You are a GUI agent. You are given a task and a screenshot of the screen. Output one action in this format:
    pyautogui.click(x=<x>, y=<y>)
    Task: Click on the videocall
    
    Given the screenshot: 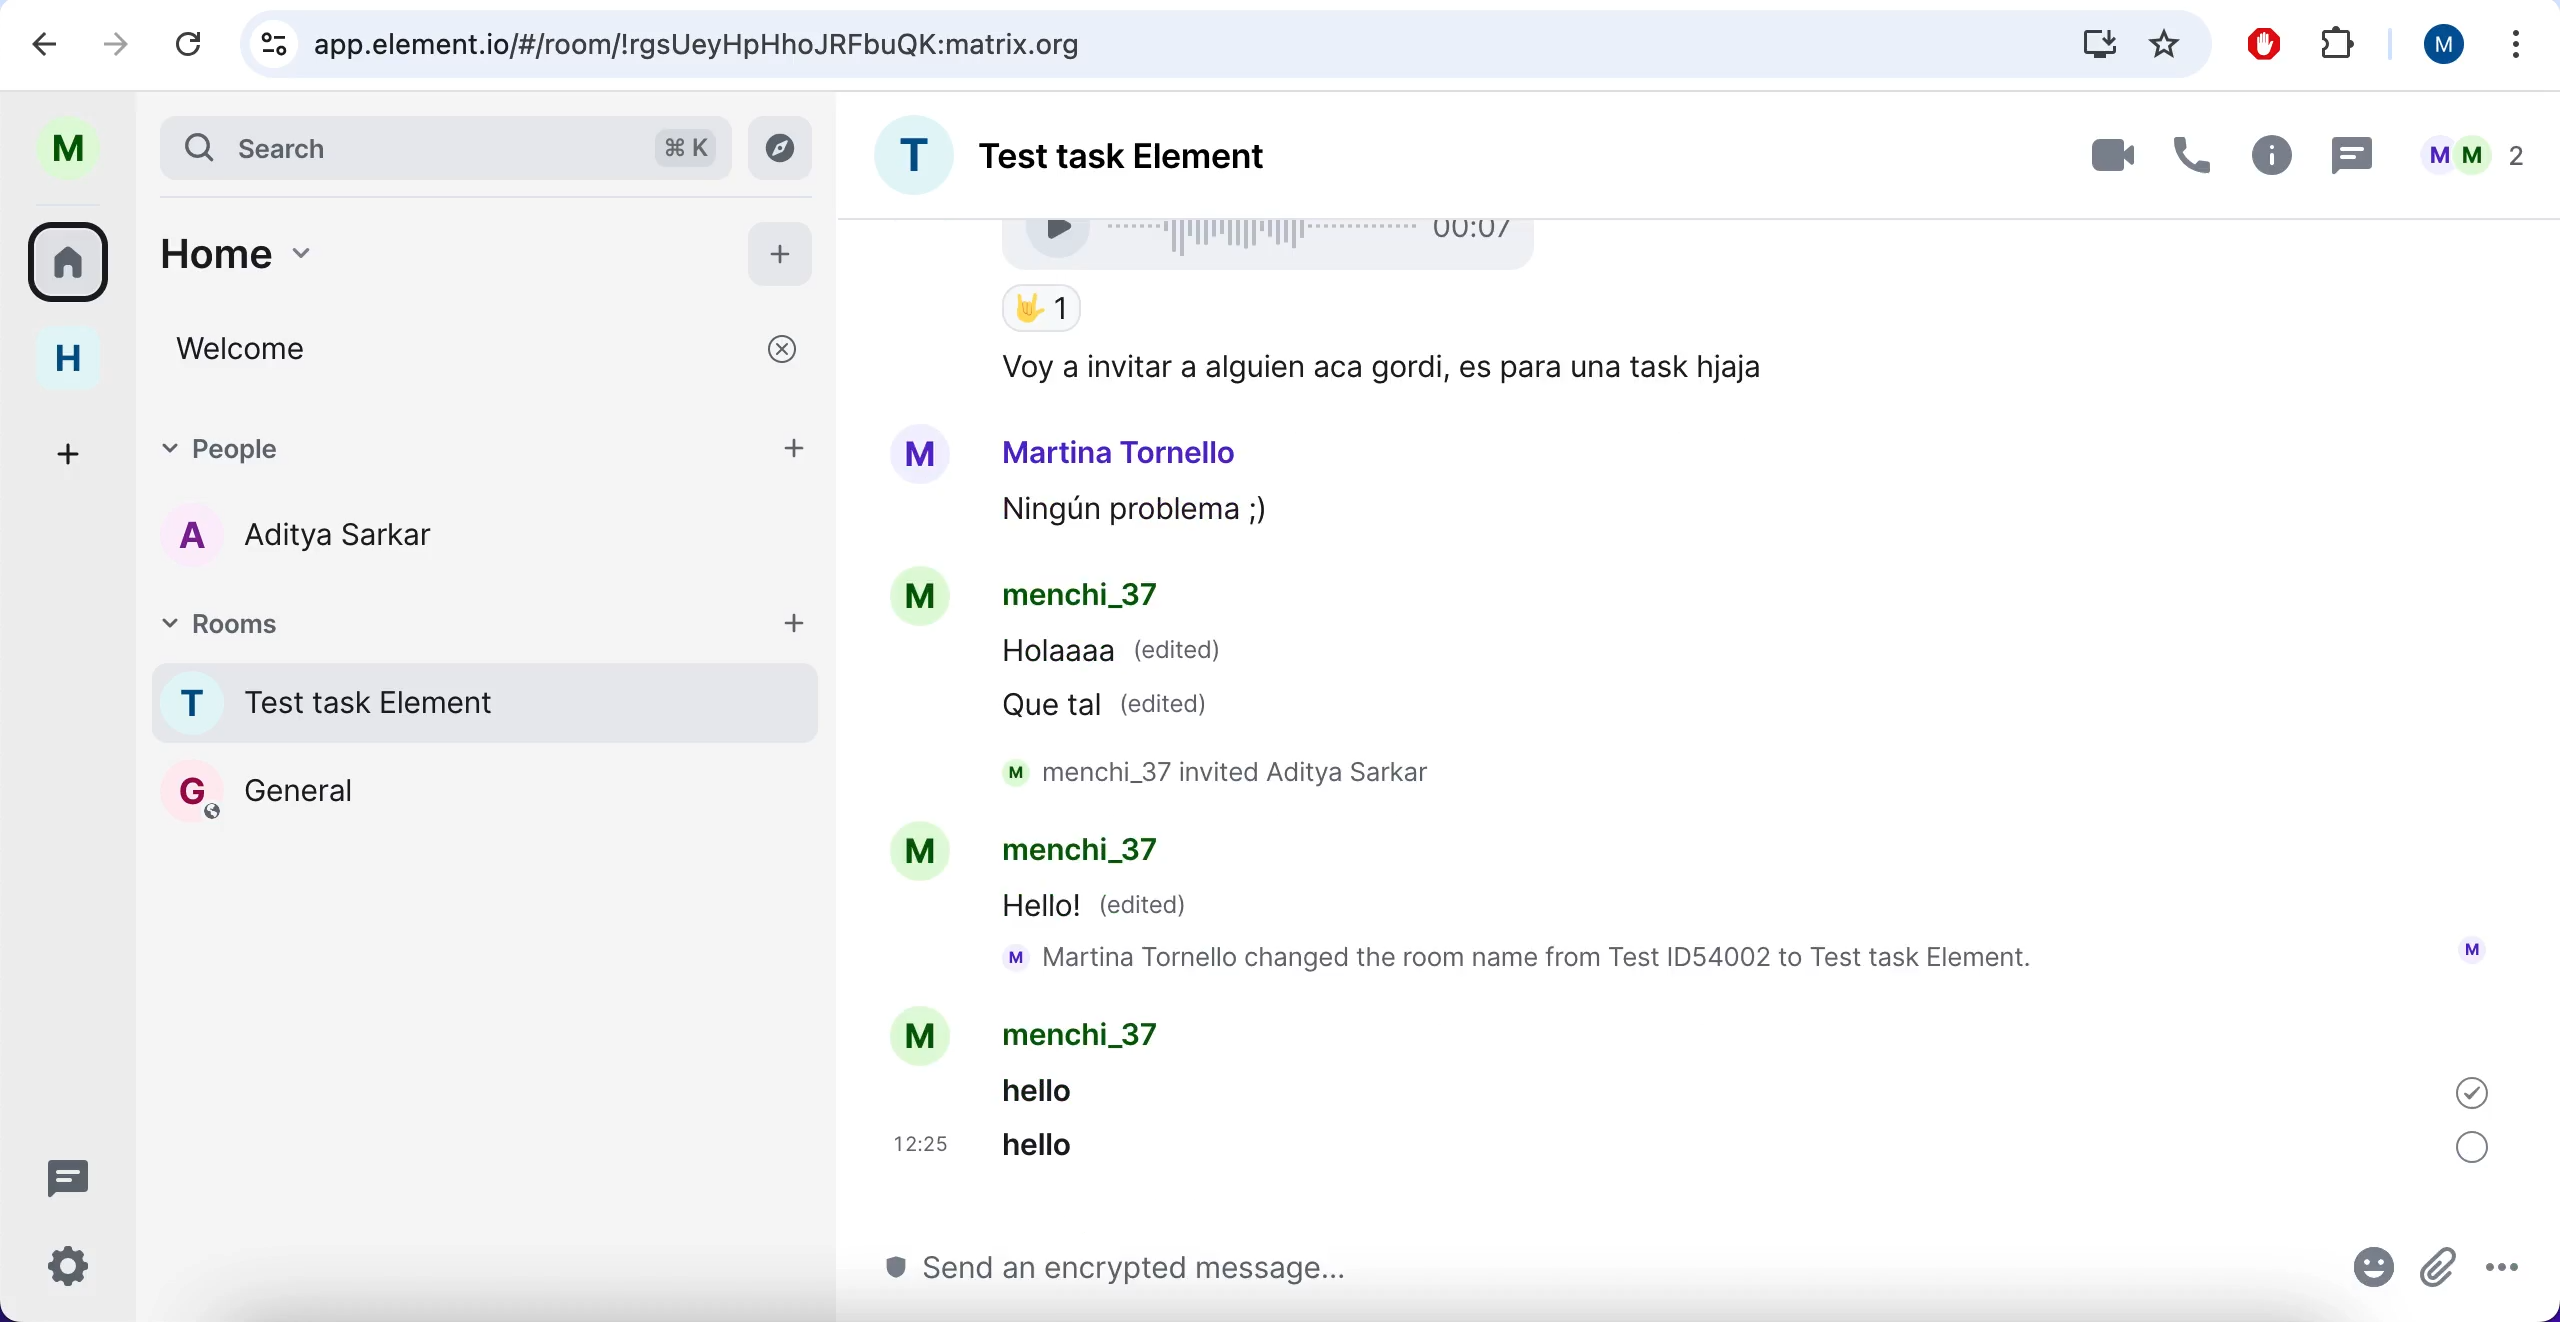 What is the action you would take?
    pyautogui.click(x=2110, y=154)
    